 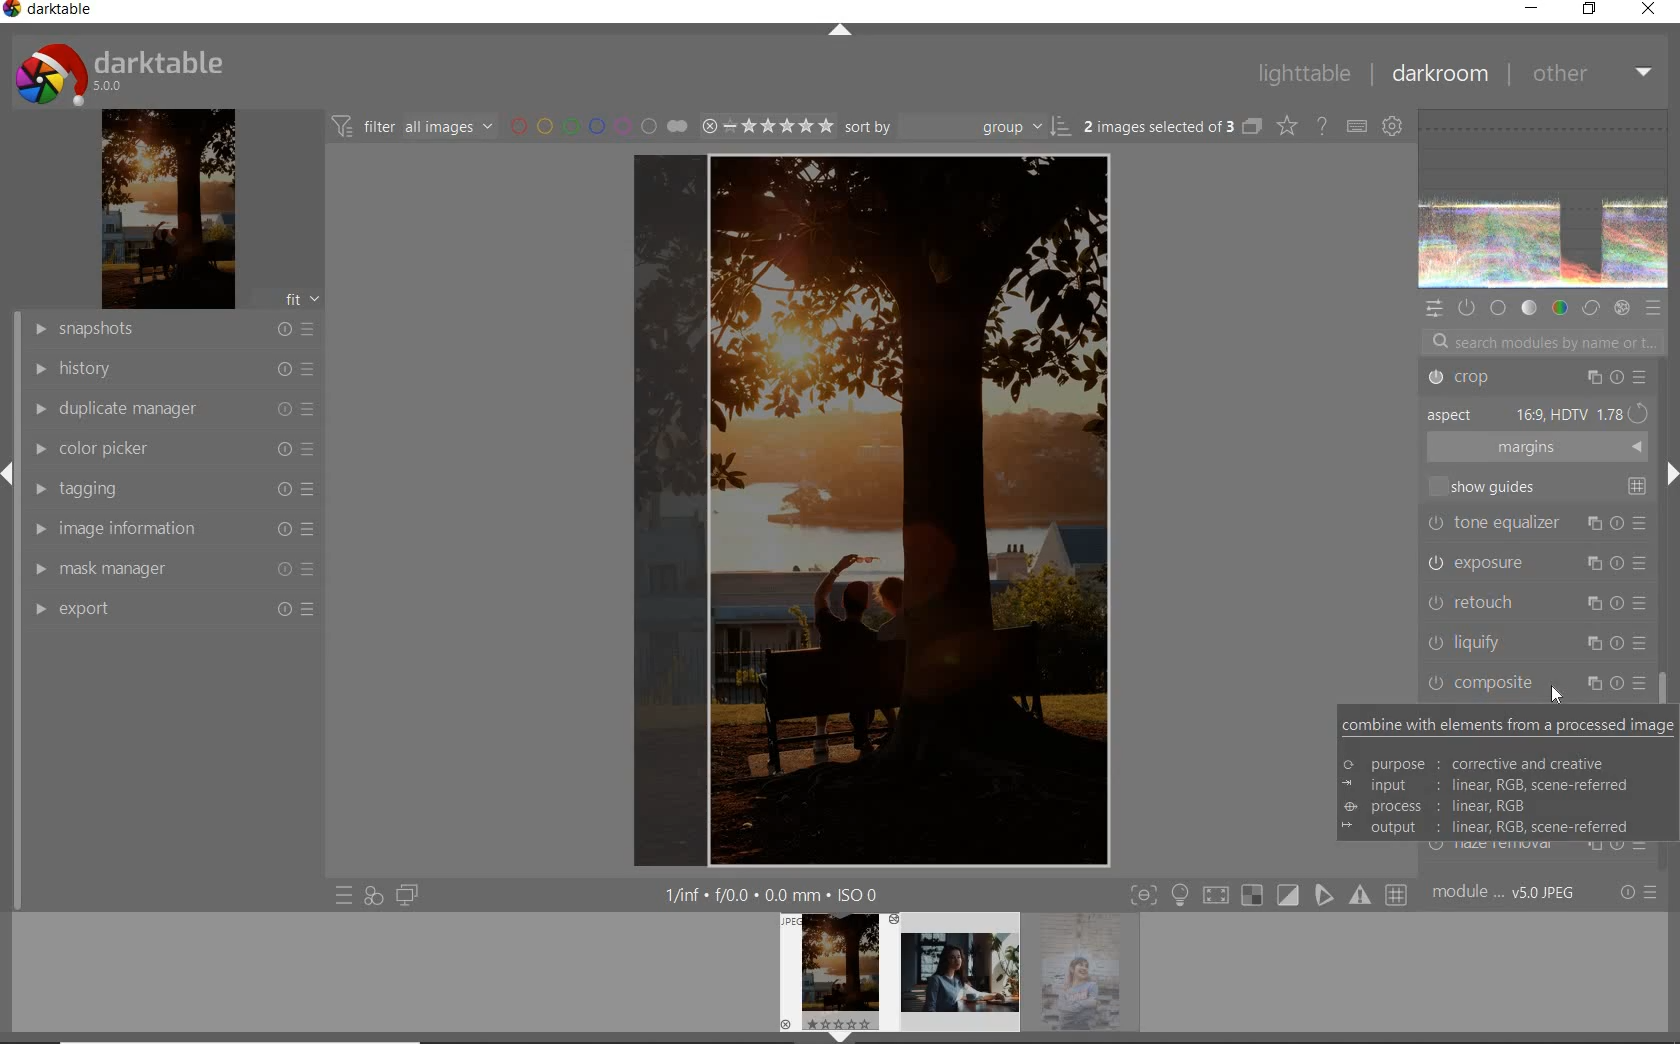 I want to click on margins, so click(x=1543, y=446).